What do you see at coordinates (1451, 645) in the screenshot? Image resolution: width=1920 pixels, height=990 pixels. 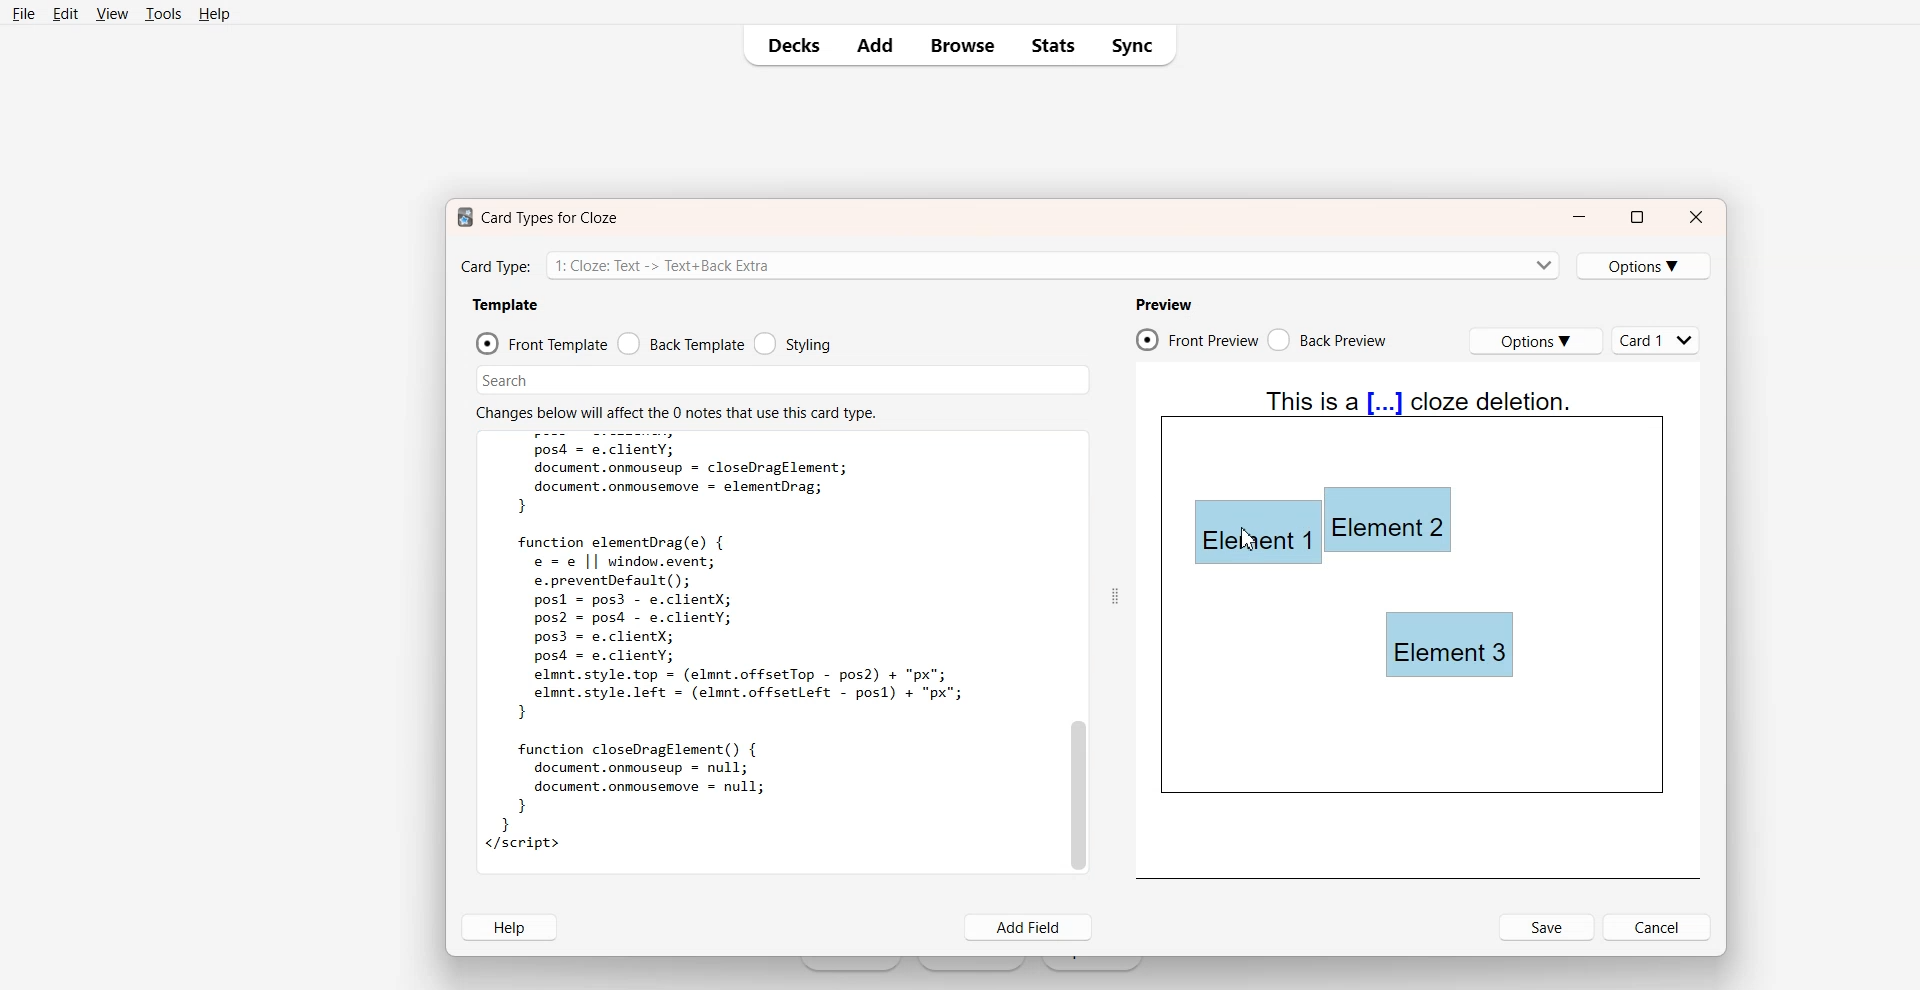 I see `Element 3` at bounding box center [1451, 645].